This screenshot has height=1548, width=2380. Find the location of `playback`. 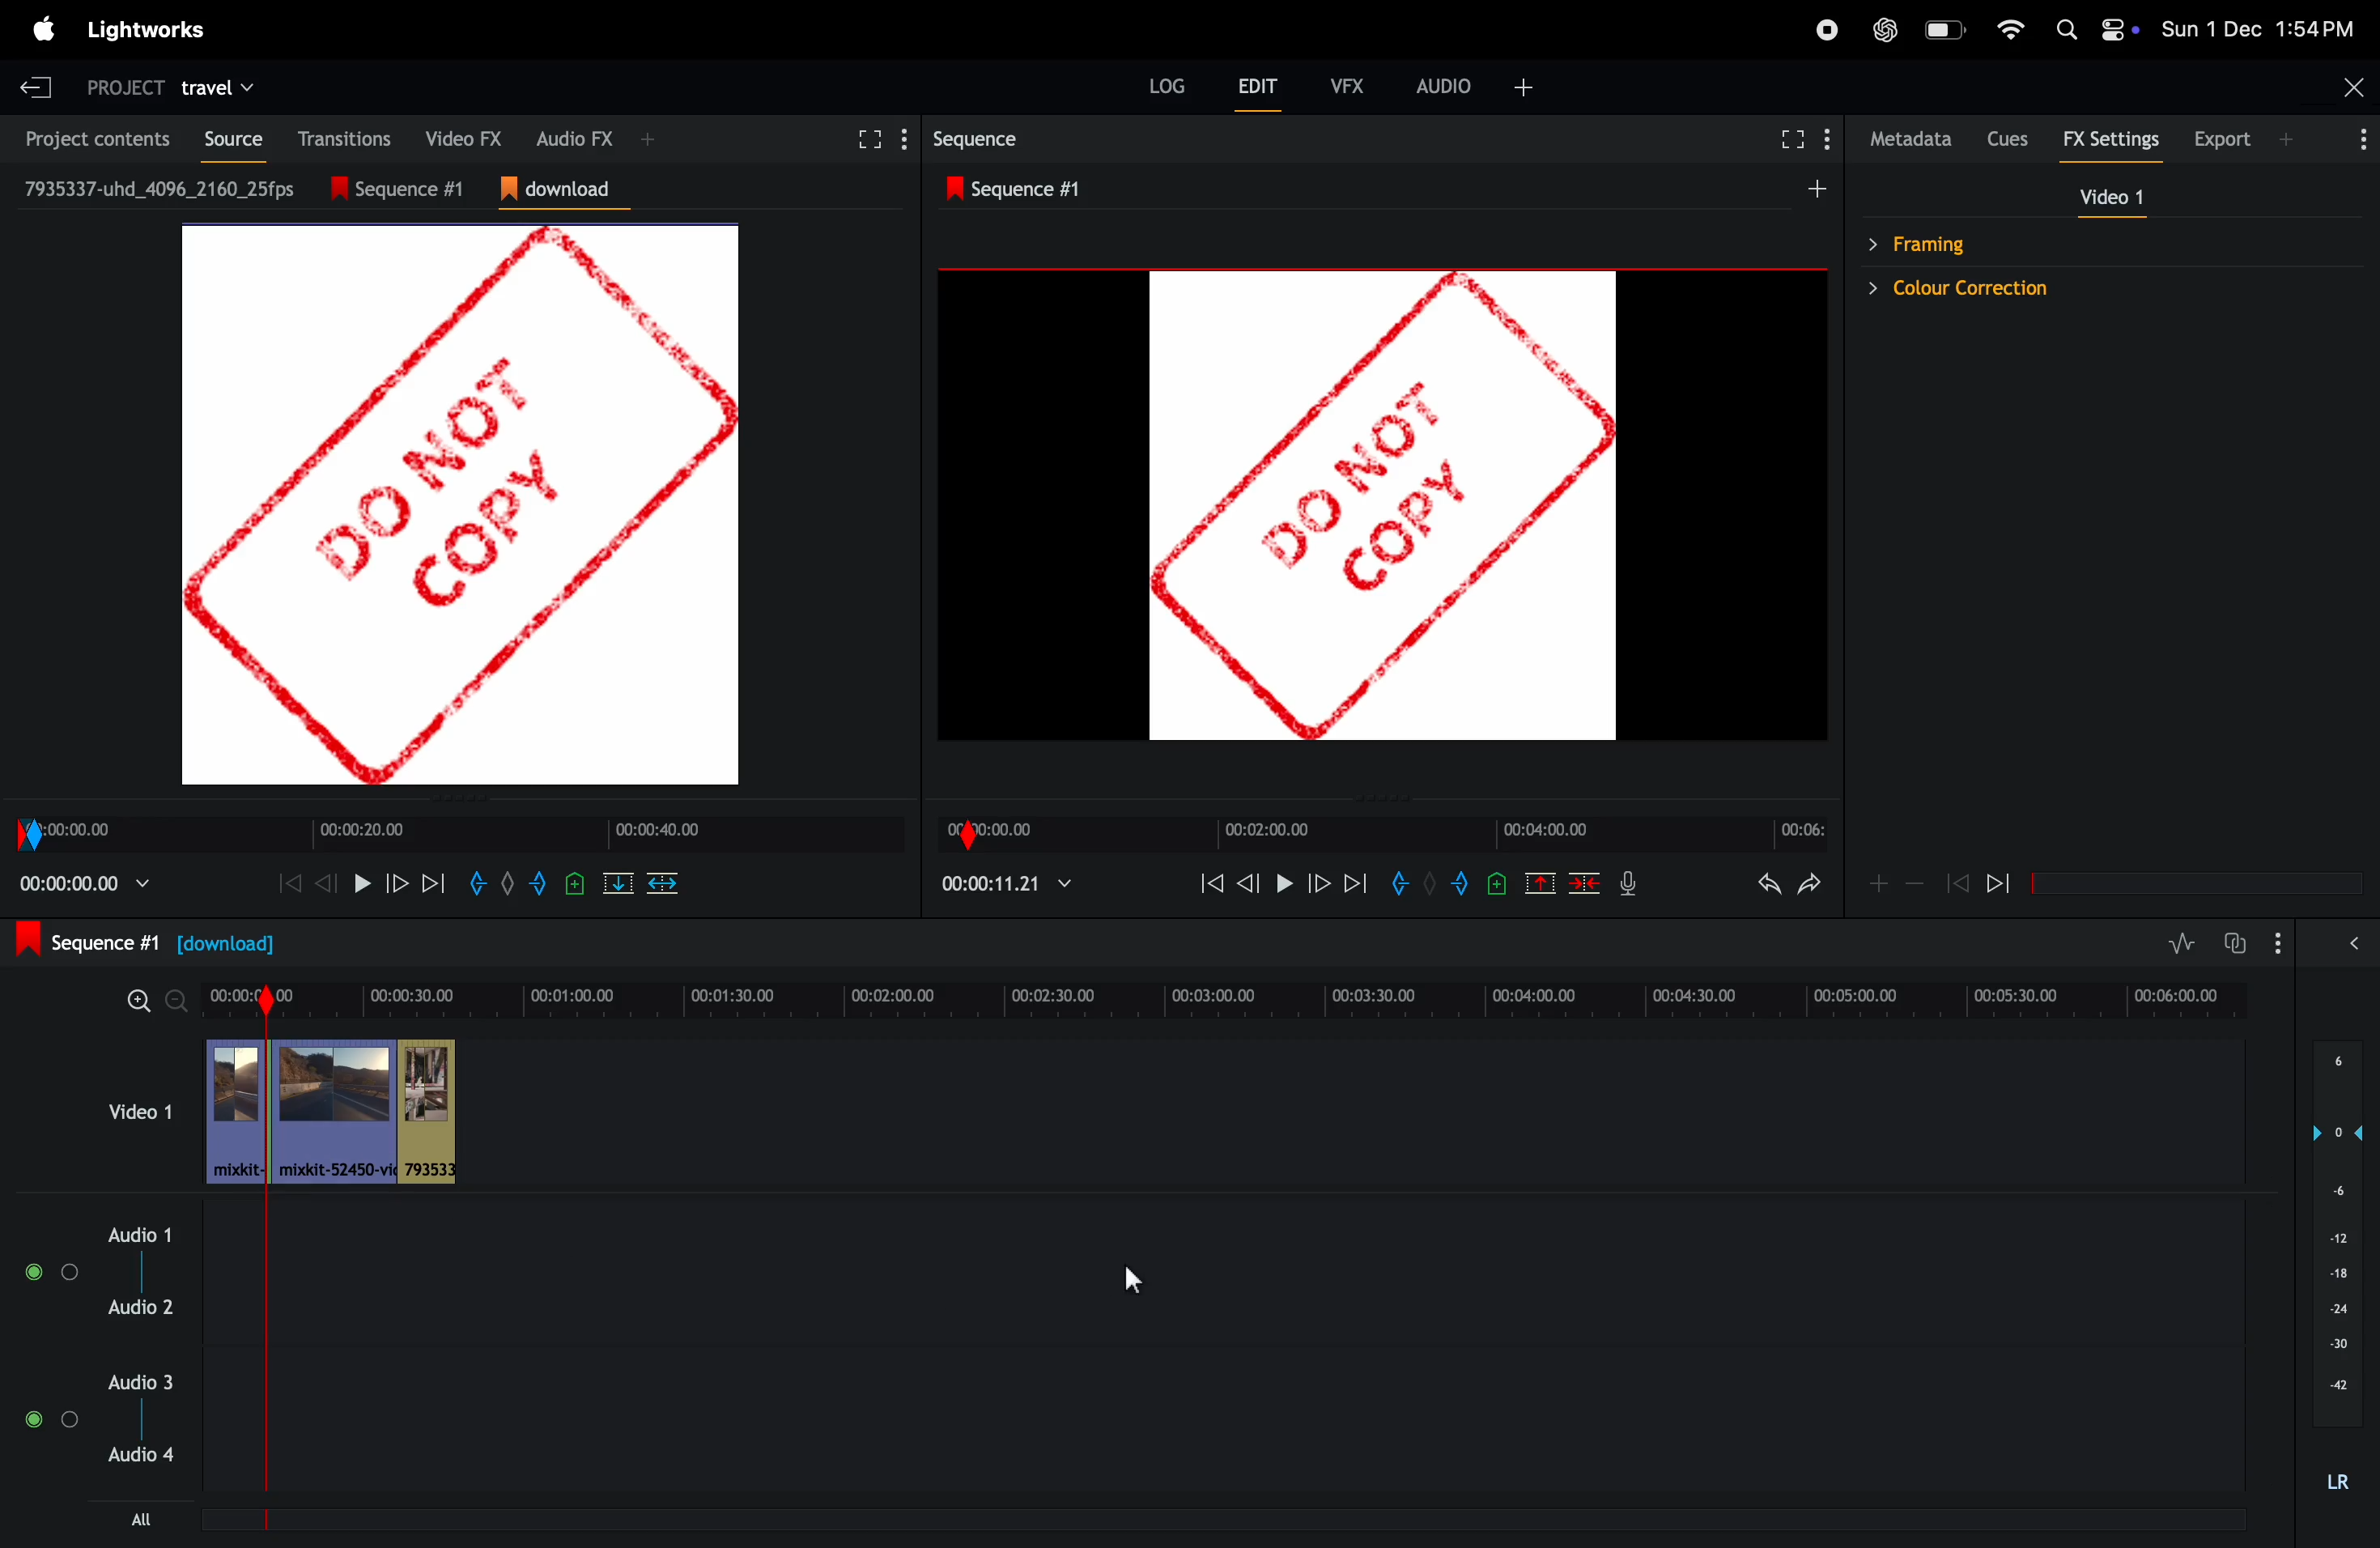

playback is located at coordinates (85, 883).